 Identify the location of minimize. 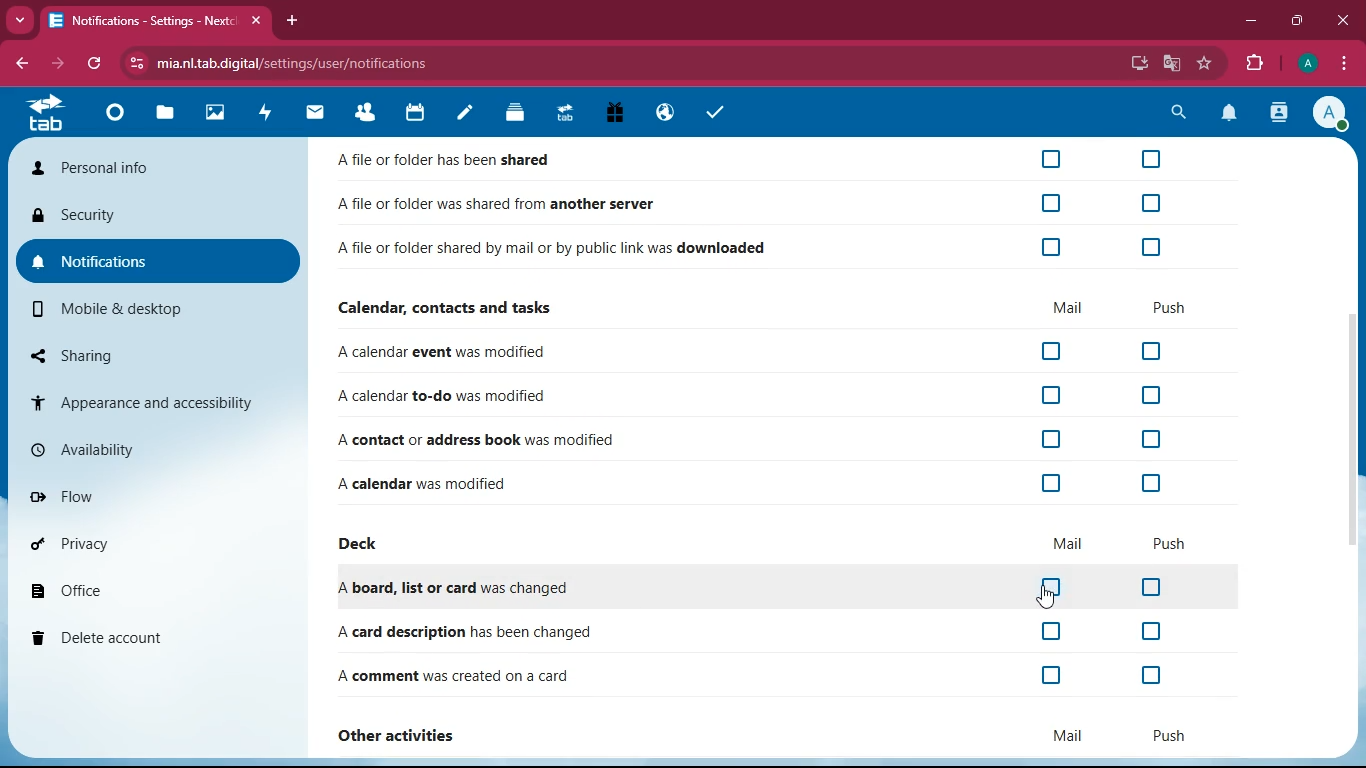
(1251, 22).